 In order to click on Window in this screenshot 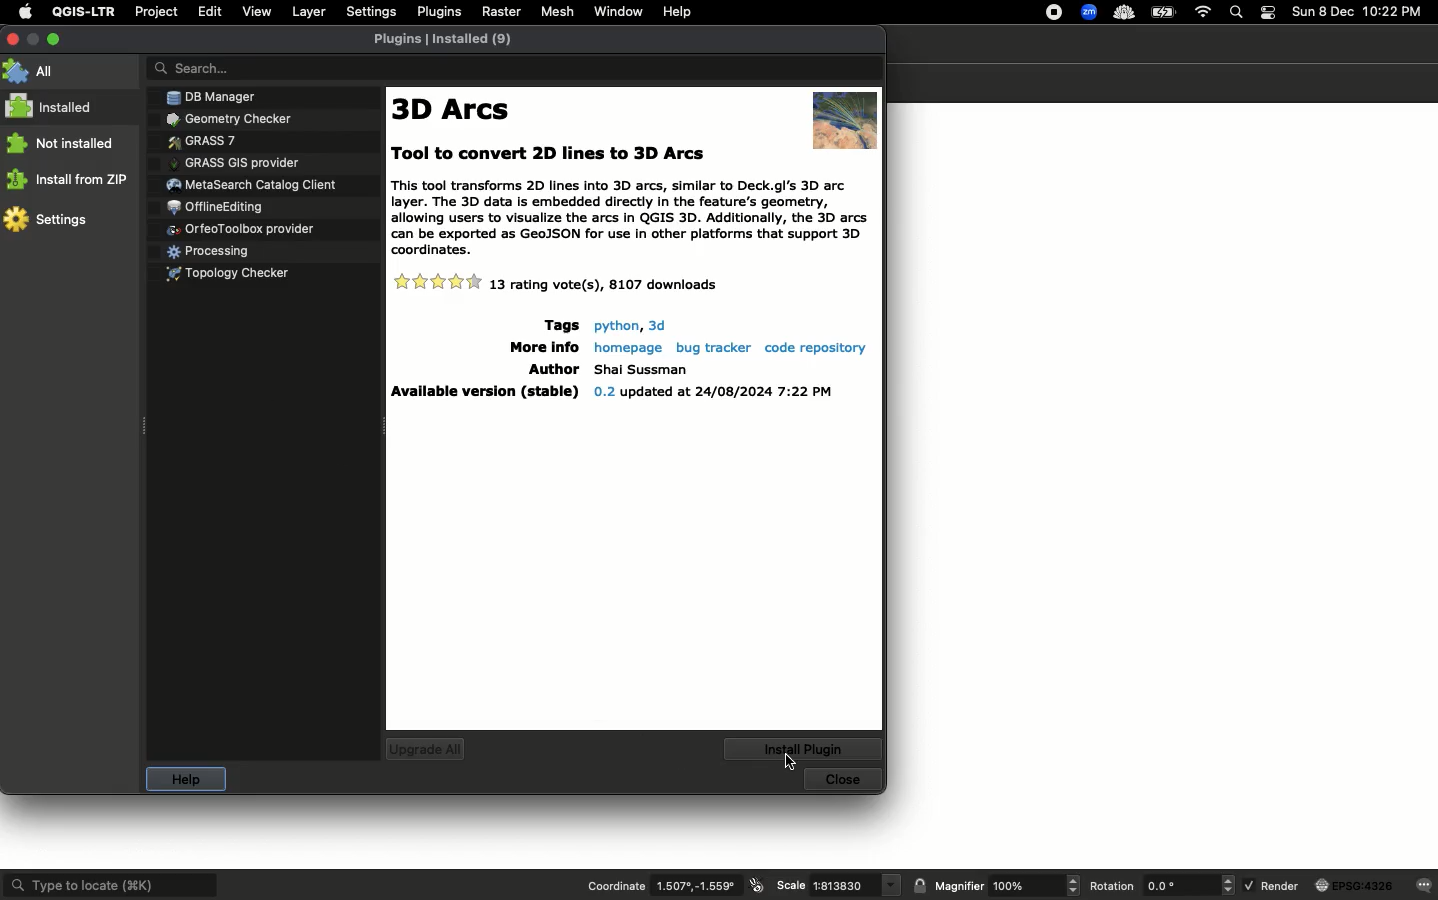, I will do `click(617, 10)`.